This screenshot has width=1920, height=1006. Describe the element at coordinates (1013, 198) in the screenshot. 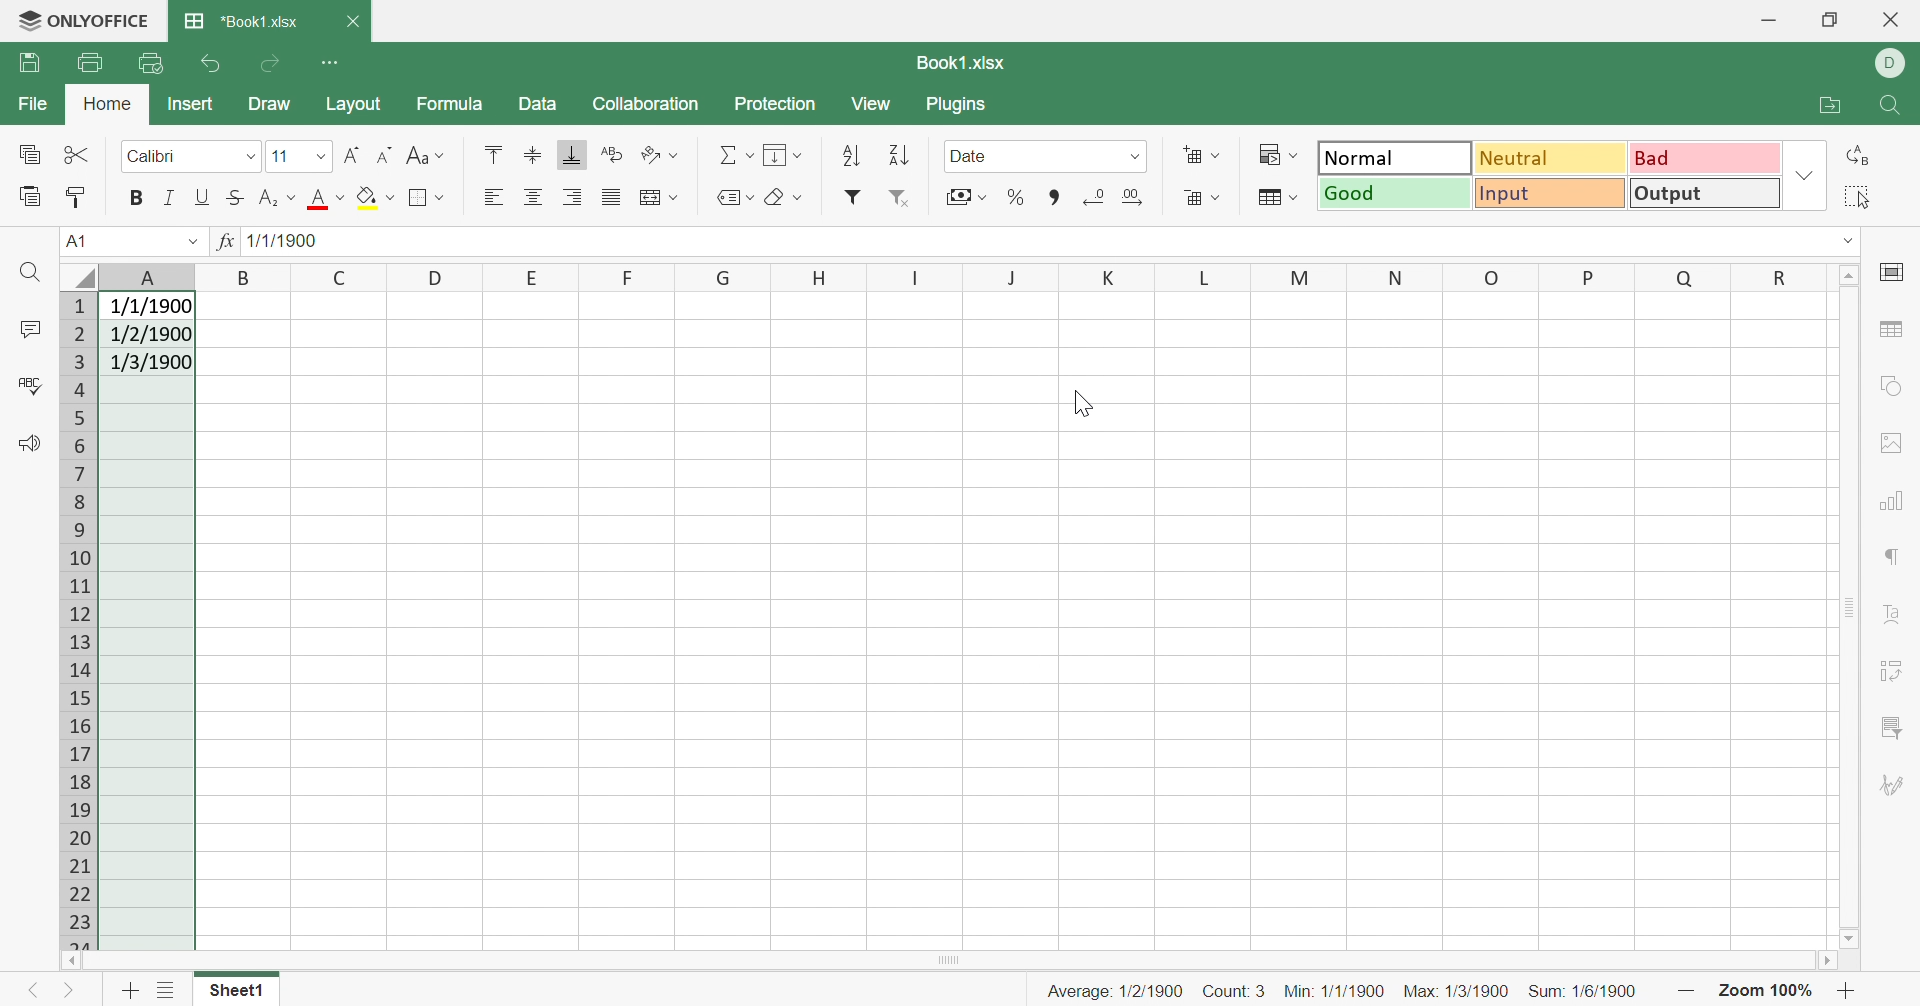

I see `Percent style` at that location.